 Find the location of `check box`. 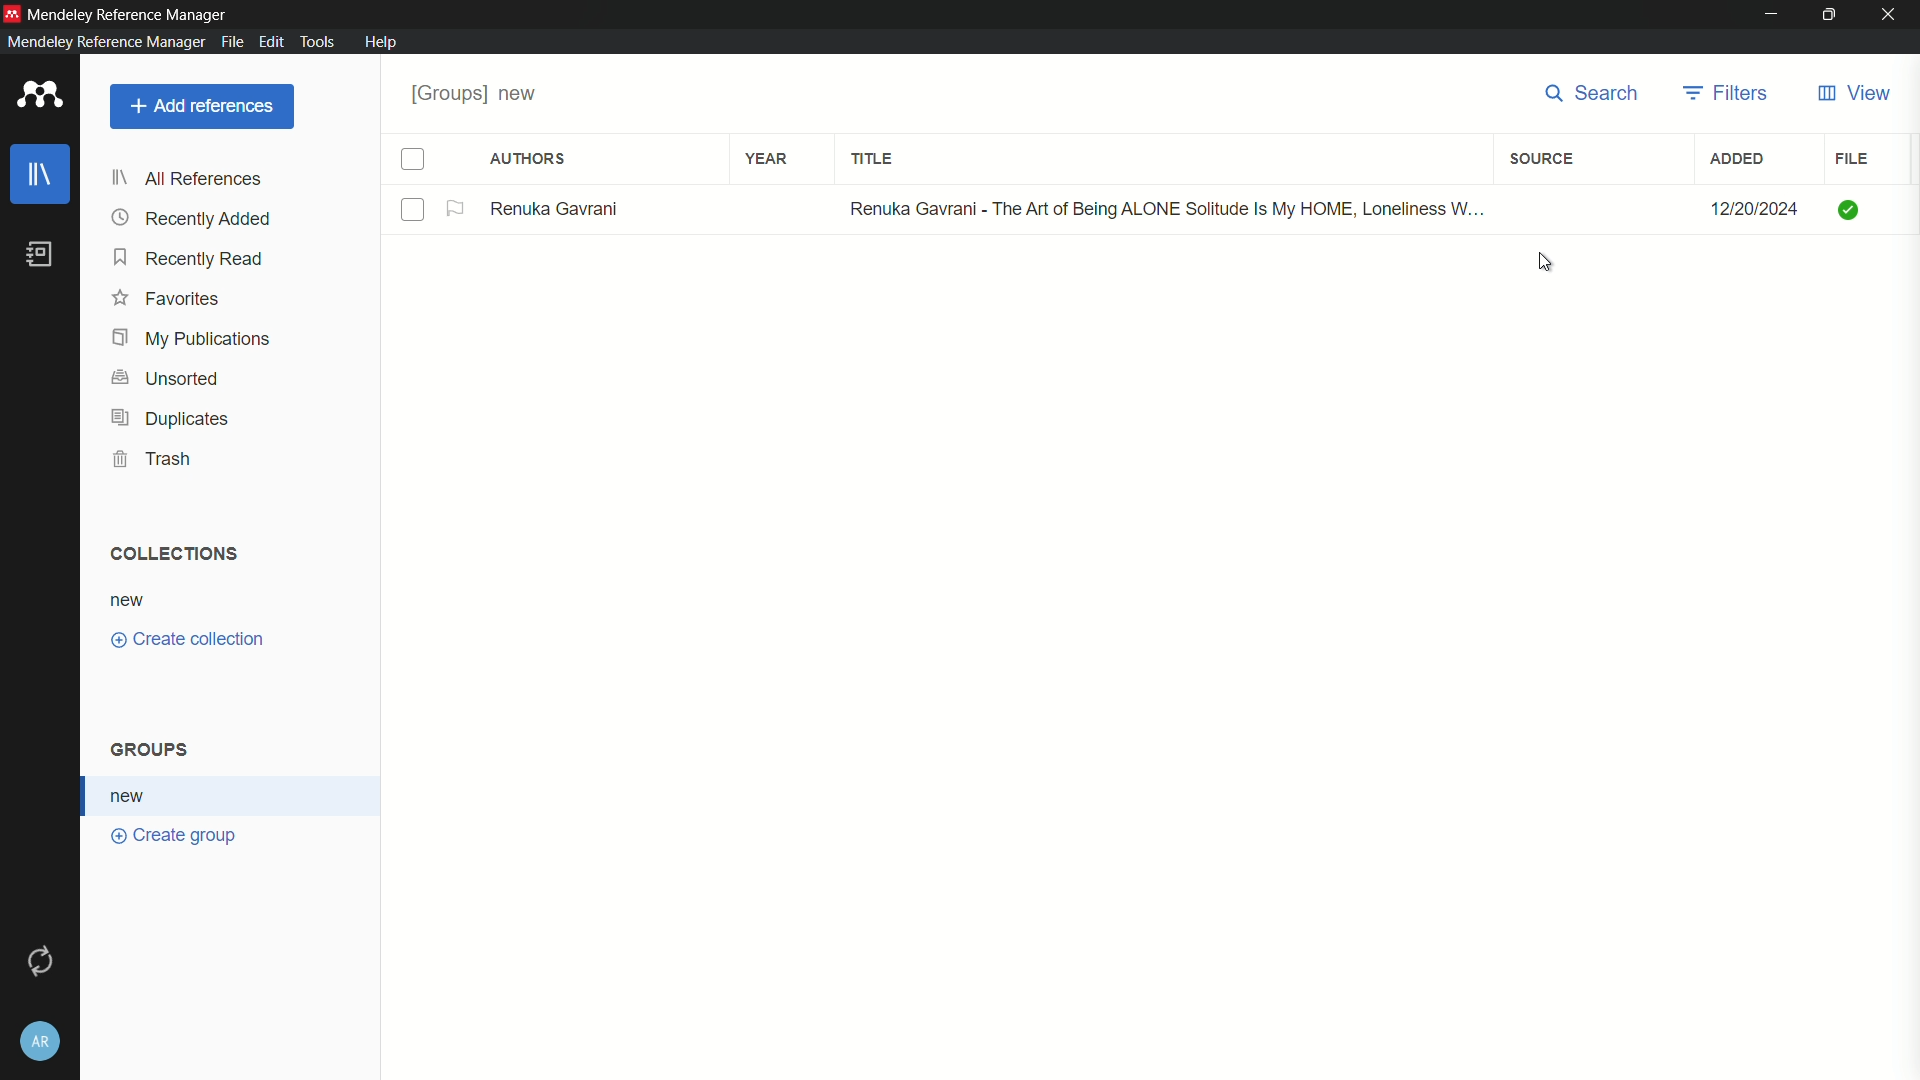

check box is located at coordinates (413, 160).